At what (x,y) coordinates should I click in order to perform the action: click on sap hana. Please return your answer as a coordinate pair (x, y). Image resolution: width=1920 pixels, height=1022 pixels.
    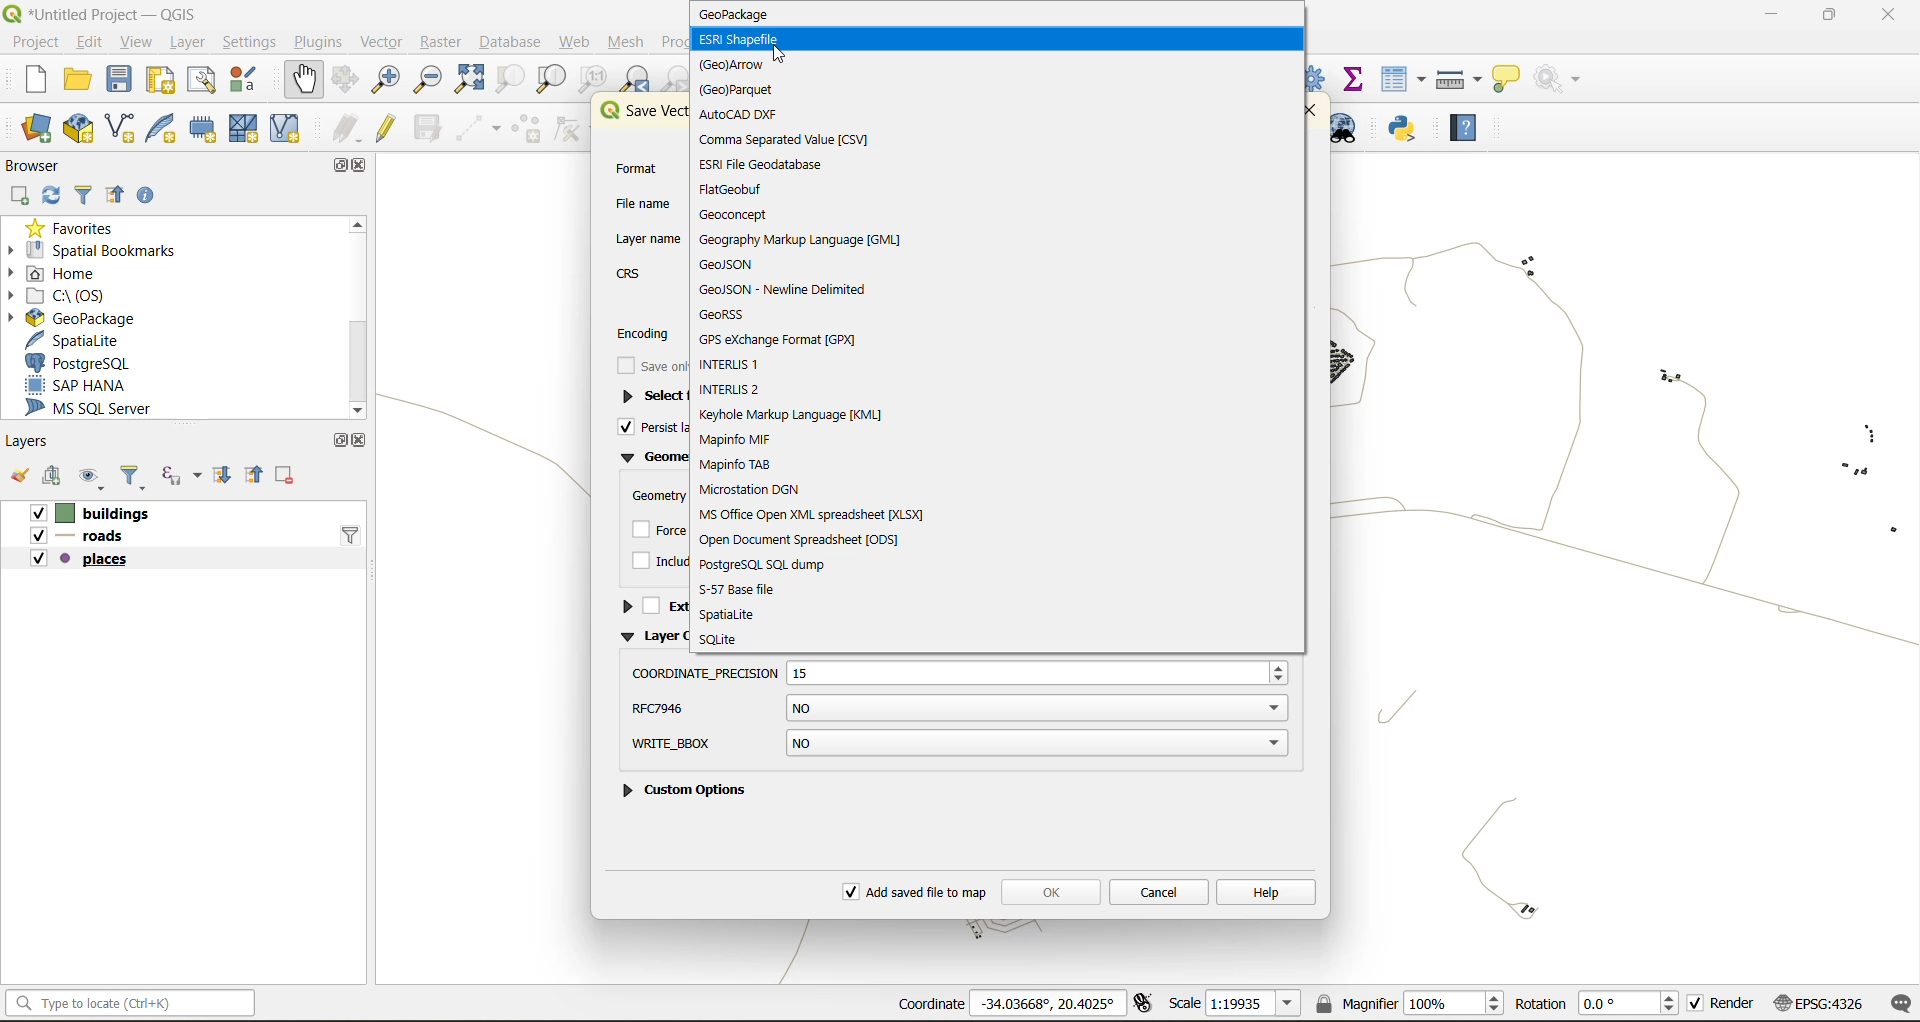
    Looking at the image, I should click on (82, 386).